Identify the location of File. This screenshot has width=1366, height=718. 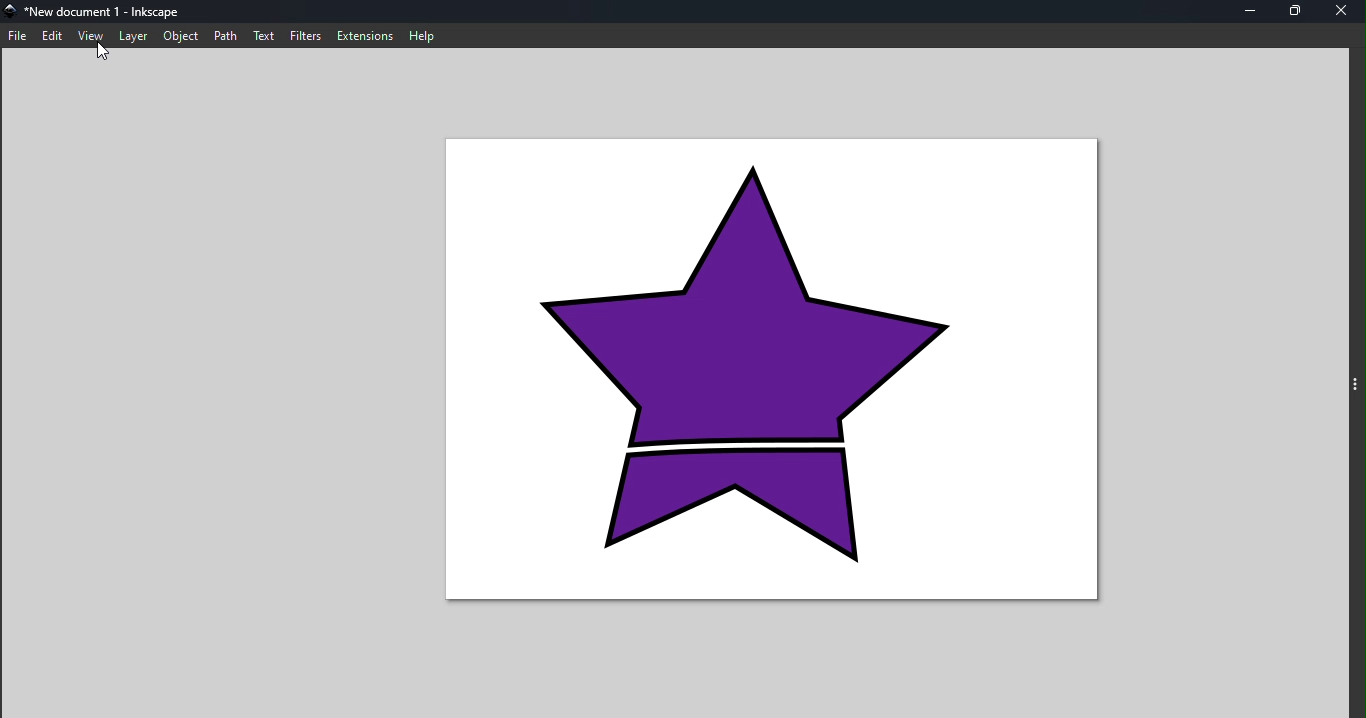
(18, 36).